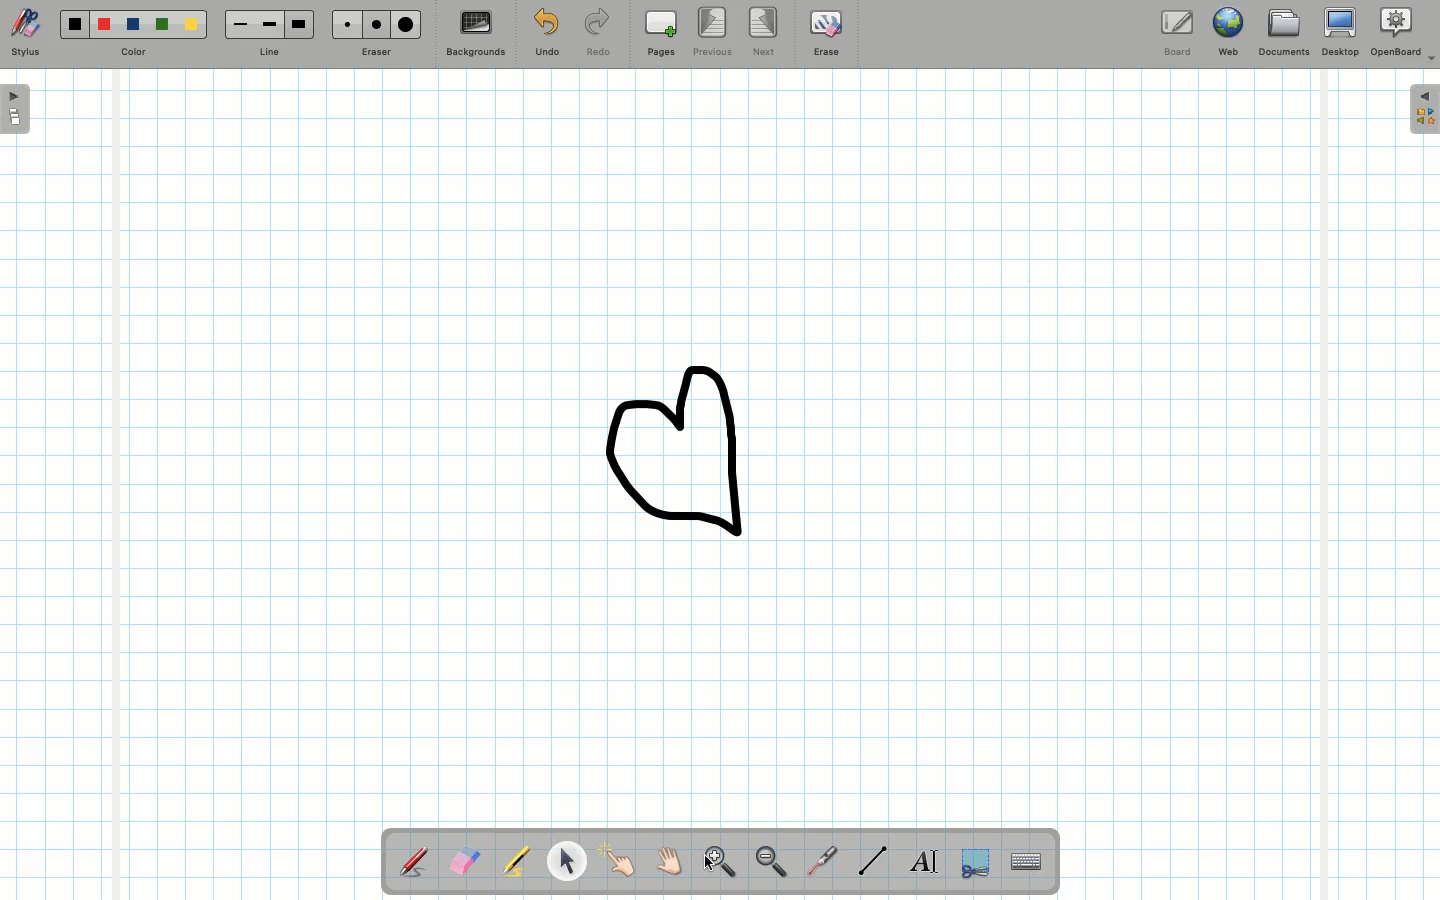  I want to click on Line, so click(268, 33).